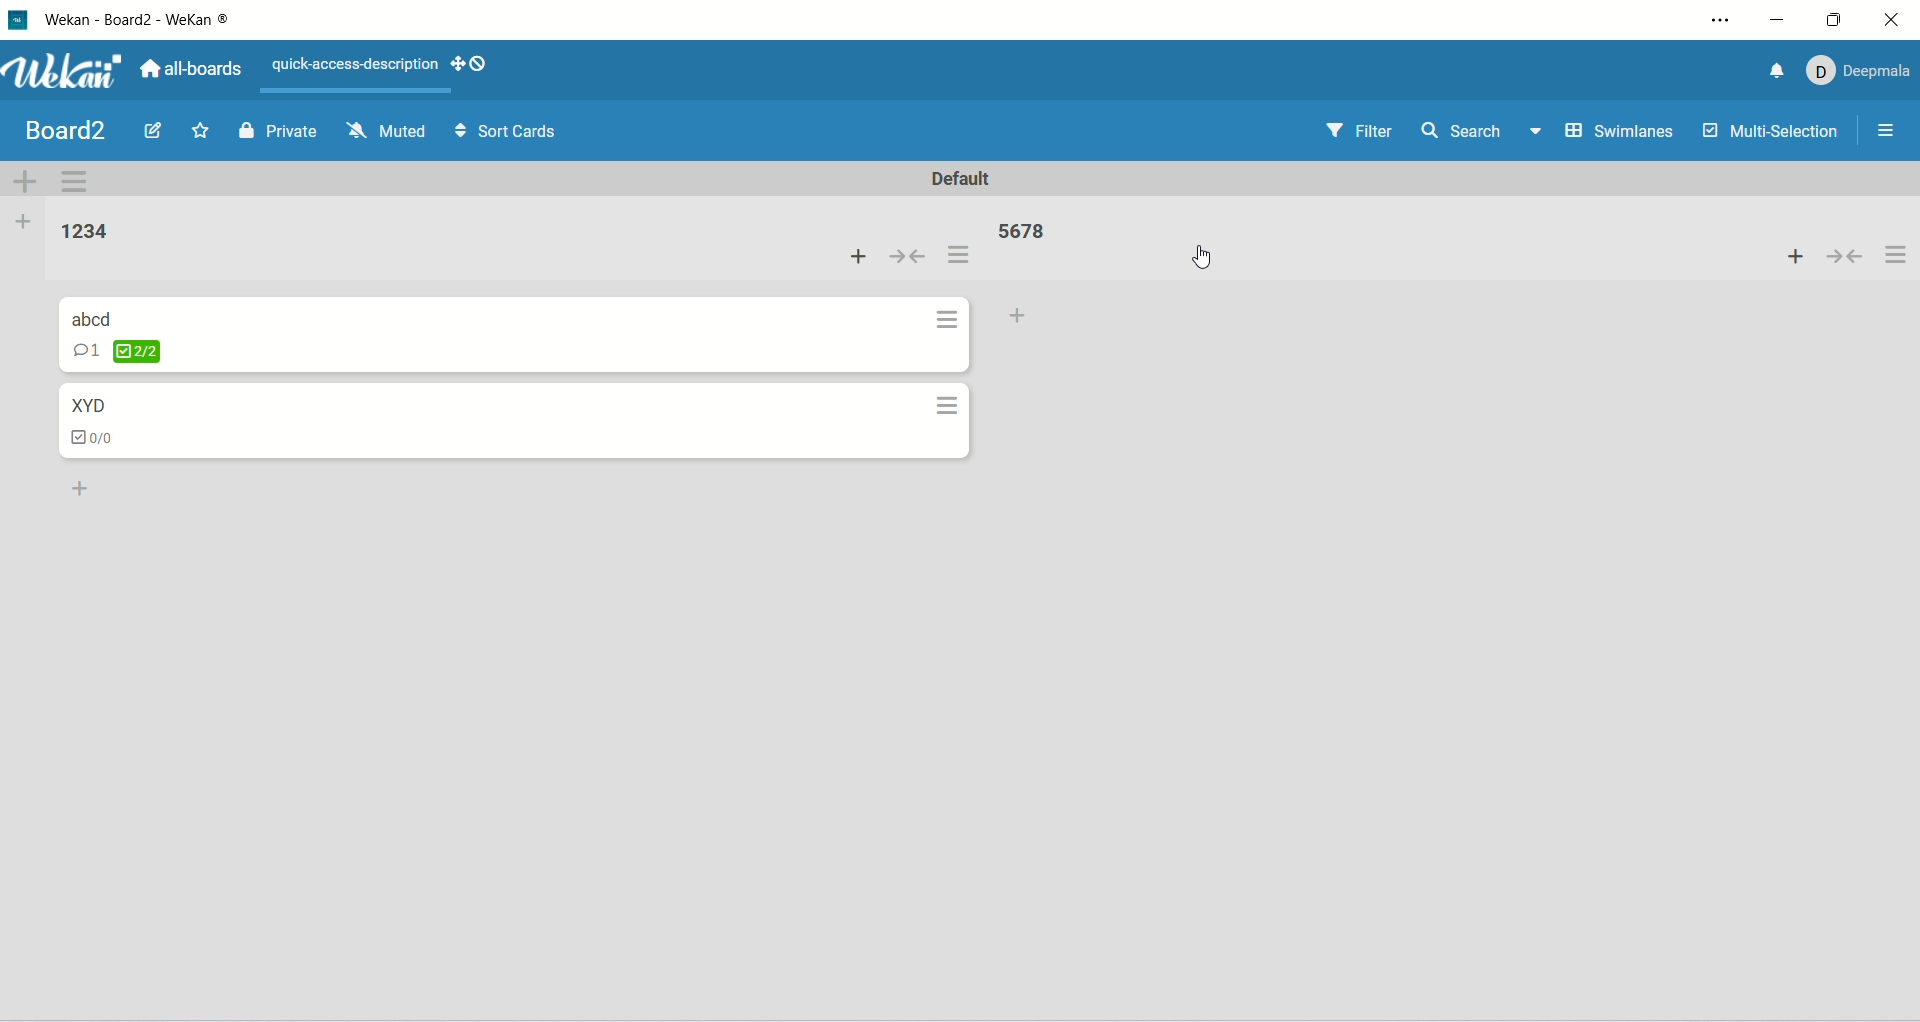 Image resolution: width=1920 pixels, height=1022 pixels. What do you see at coordinates (469, 64) in the screenshot?
I see `SHOW-DESKTOP-DRAG-HANDLES` at bounding box center [469, 64].